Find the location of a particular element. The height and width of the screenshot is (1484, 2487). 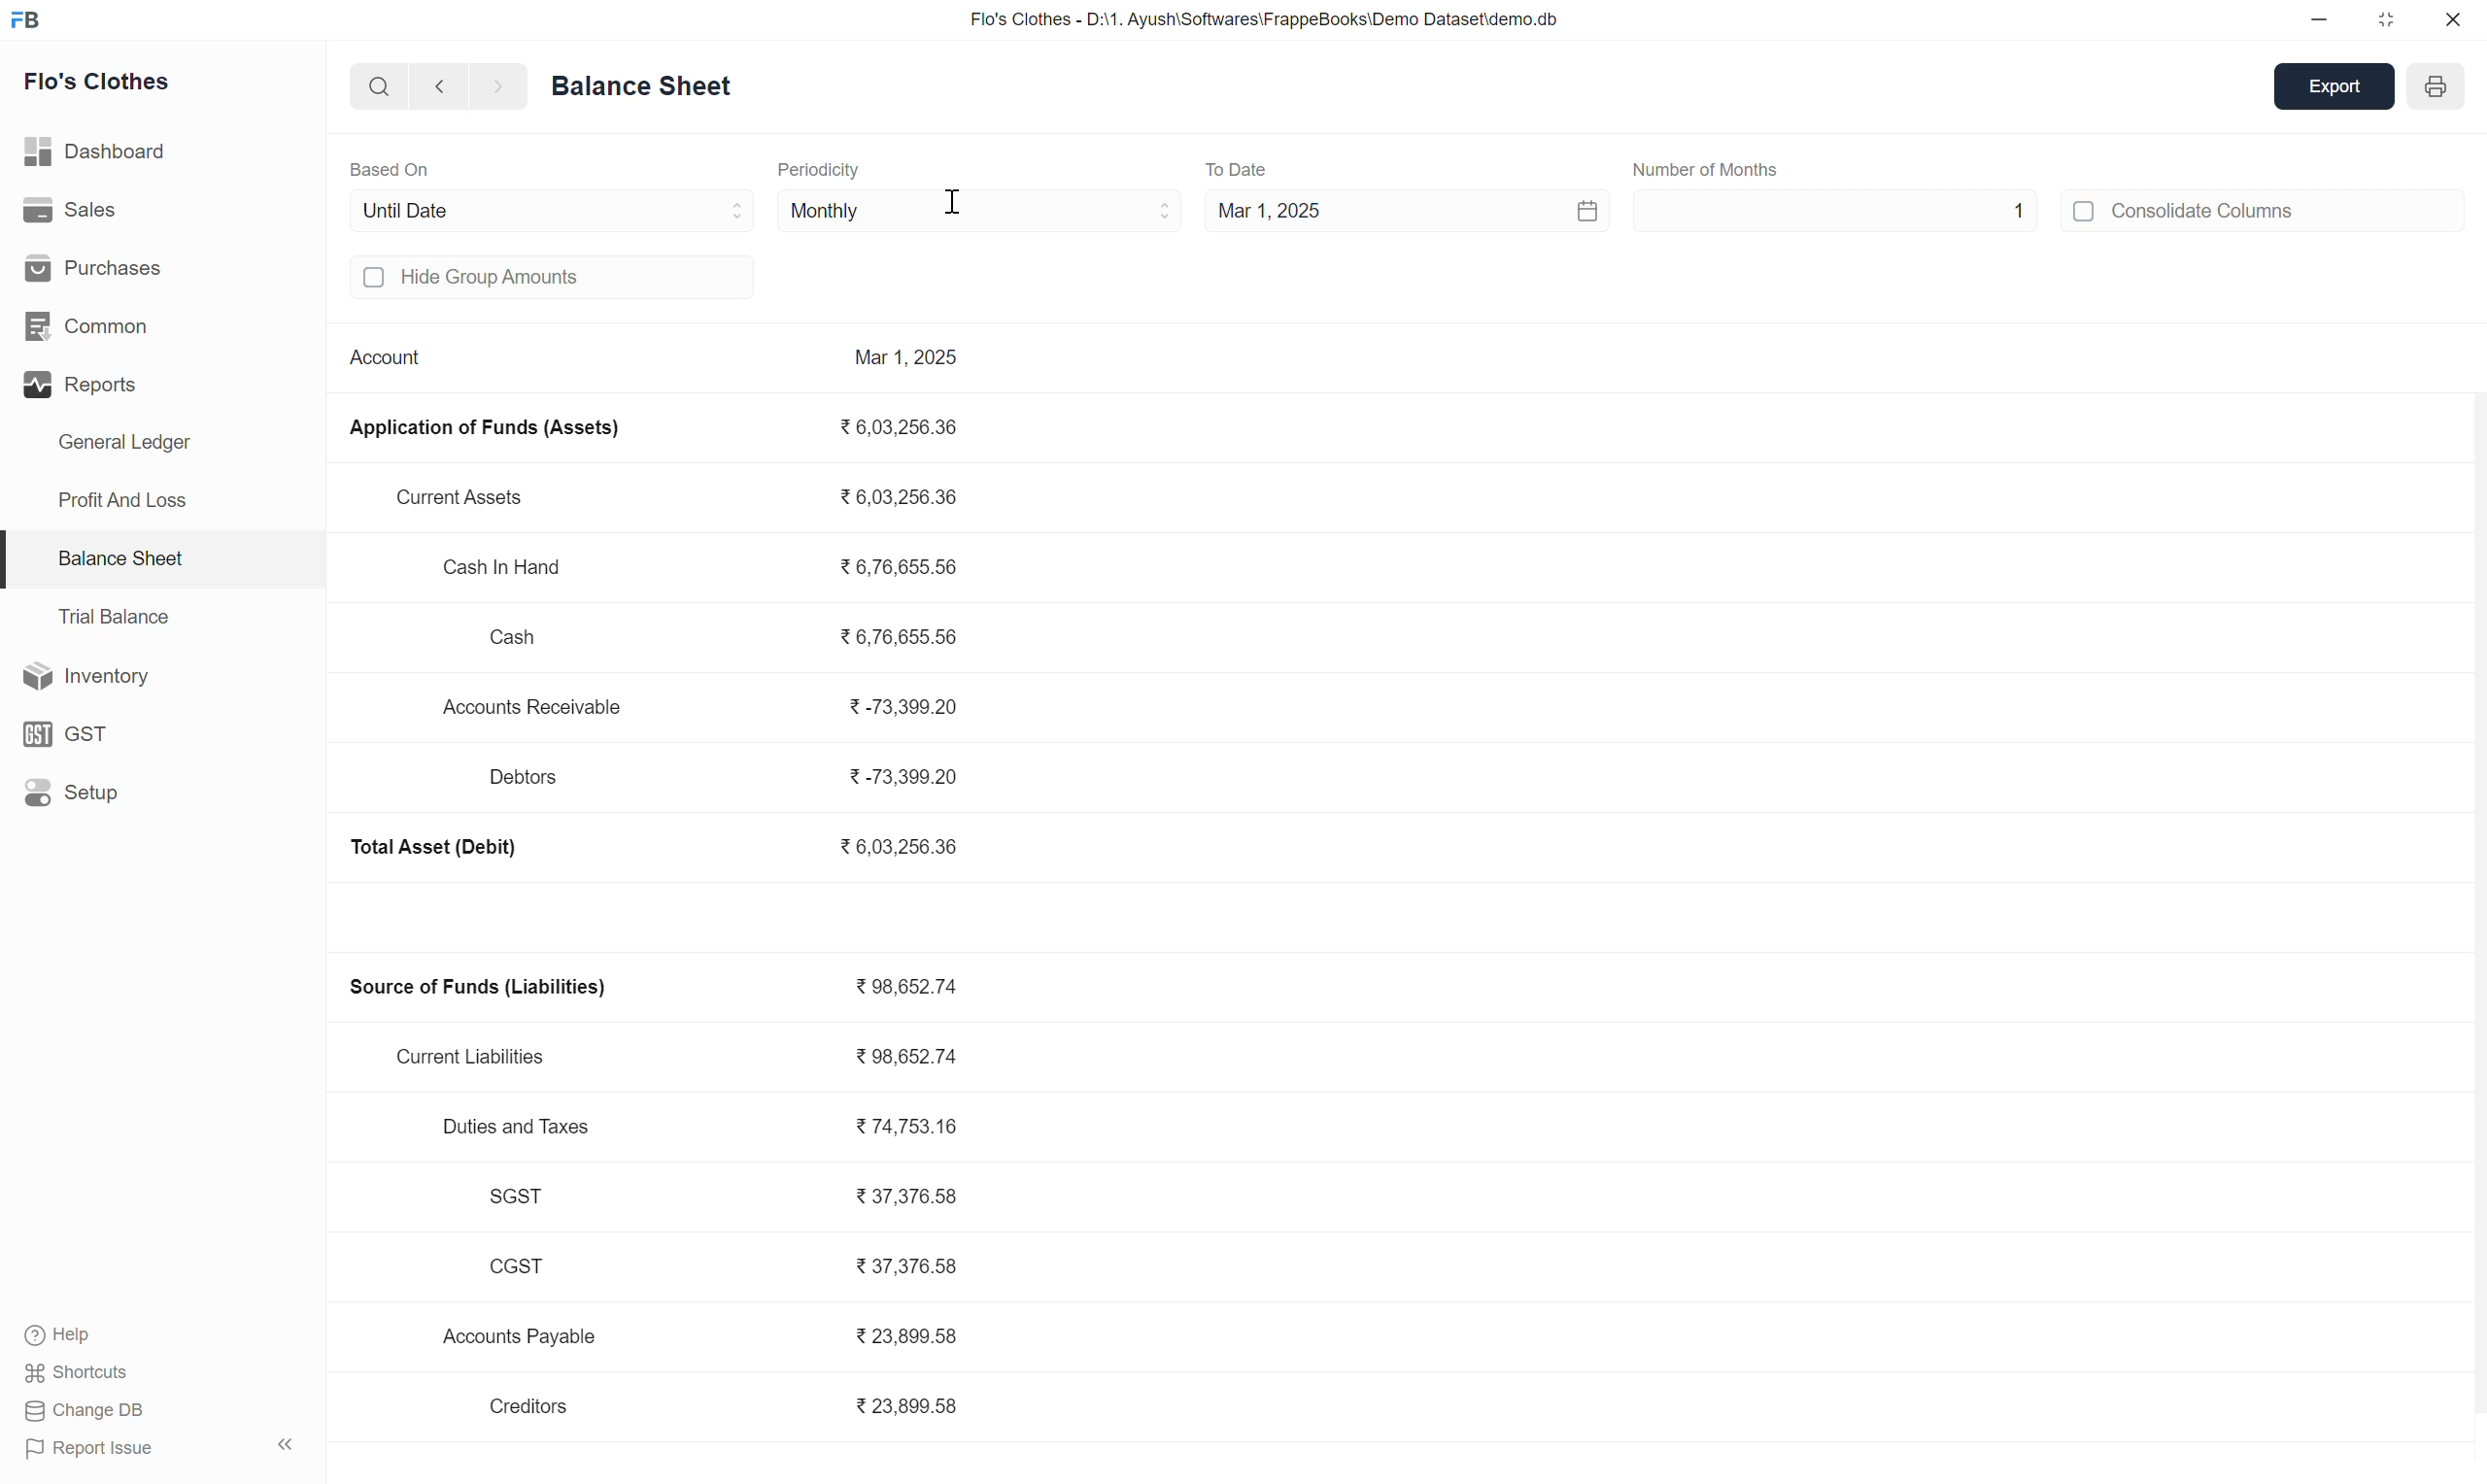

Inventory is located at coordinates (91, 676).